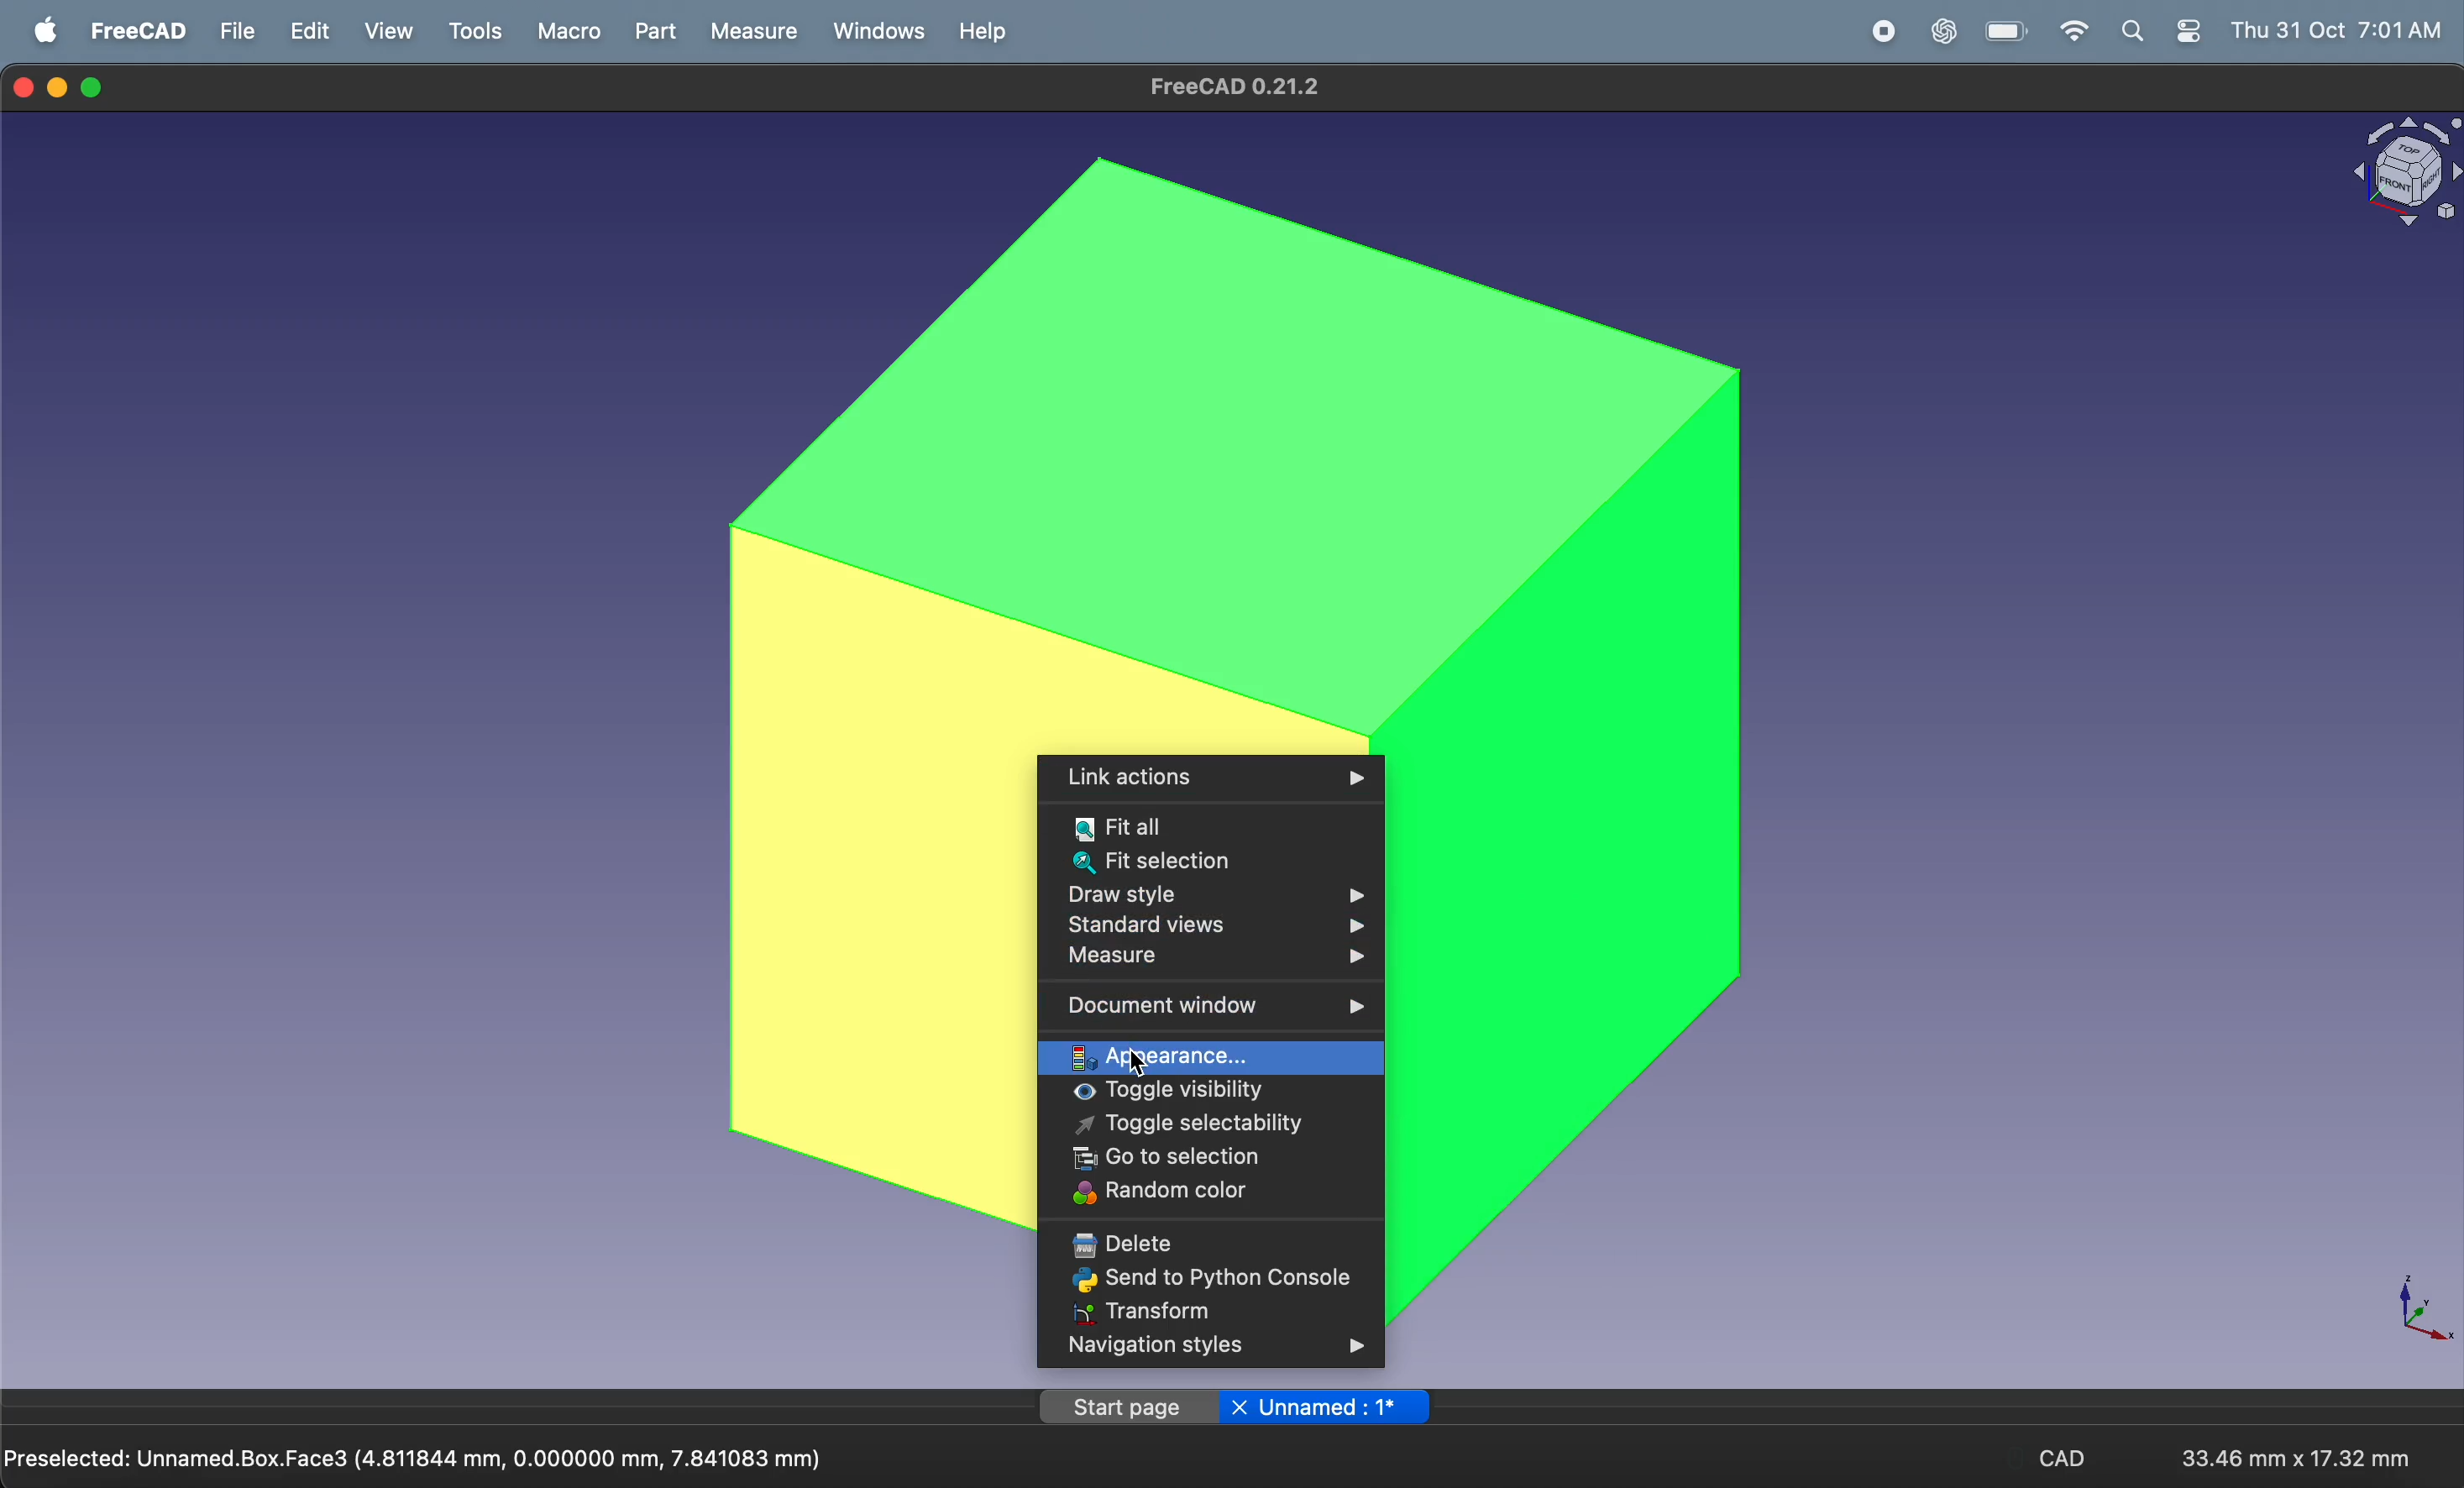 This screenshot has height=1488, width=2464. I want to click on part, so click(660, 33).